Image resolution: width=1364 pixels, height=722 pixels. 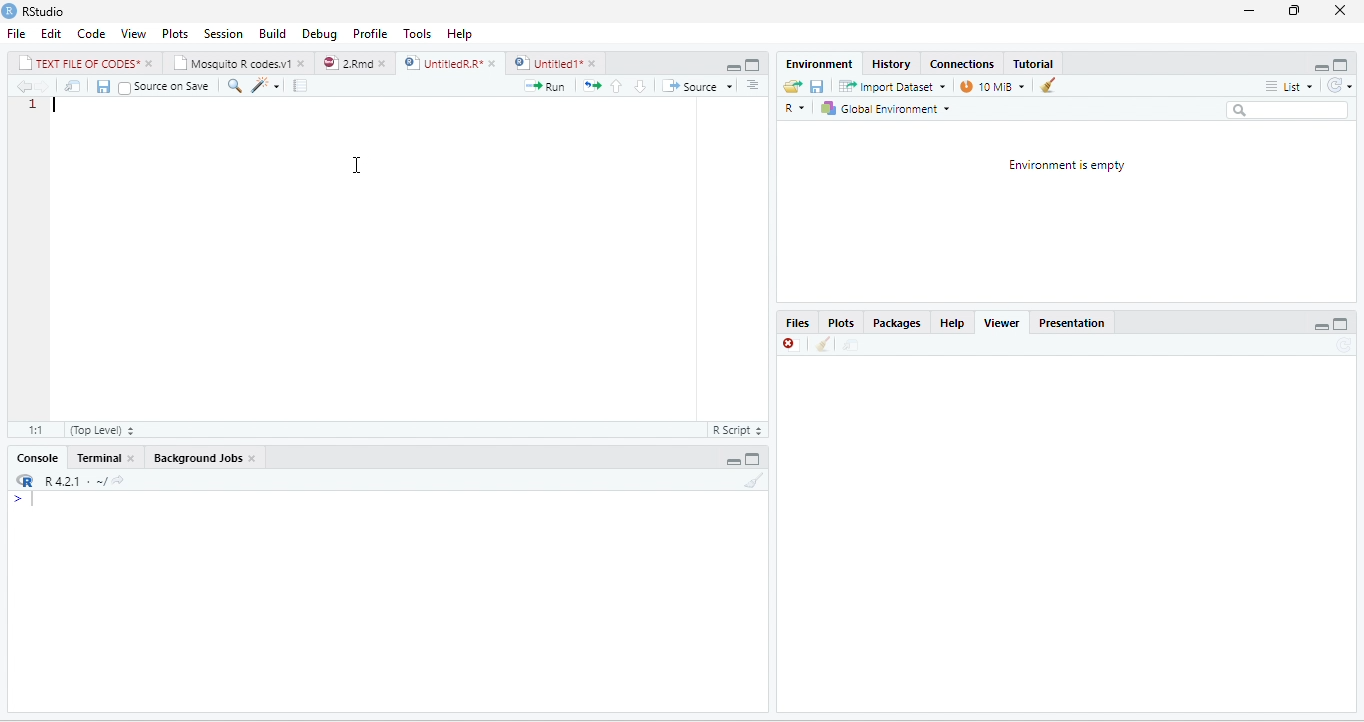 What do you see at coordinates (1070, 210) in the screenshot?
I see `environment is empty` at bounding box center [1070, 210].